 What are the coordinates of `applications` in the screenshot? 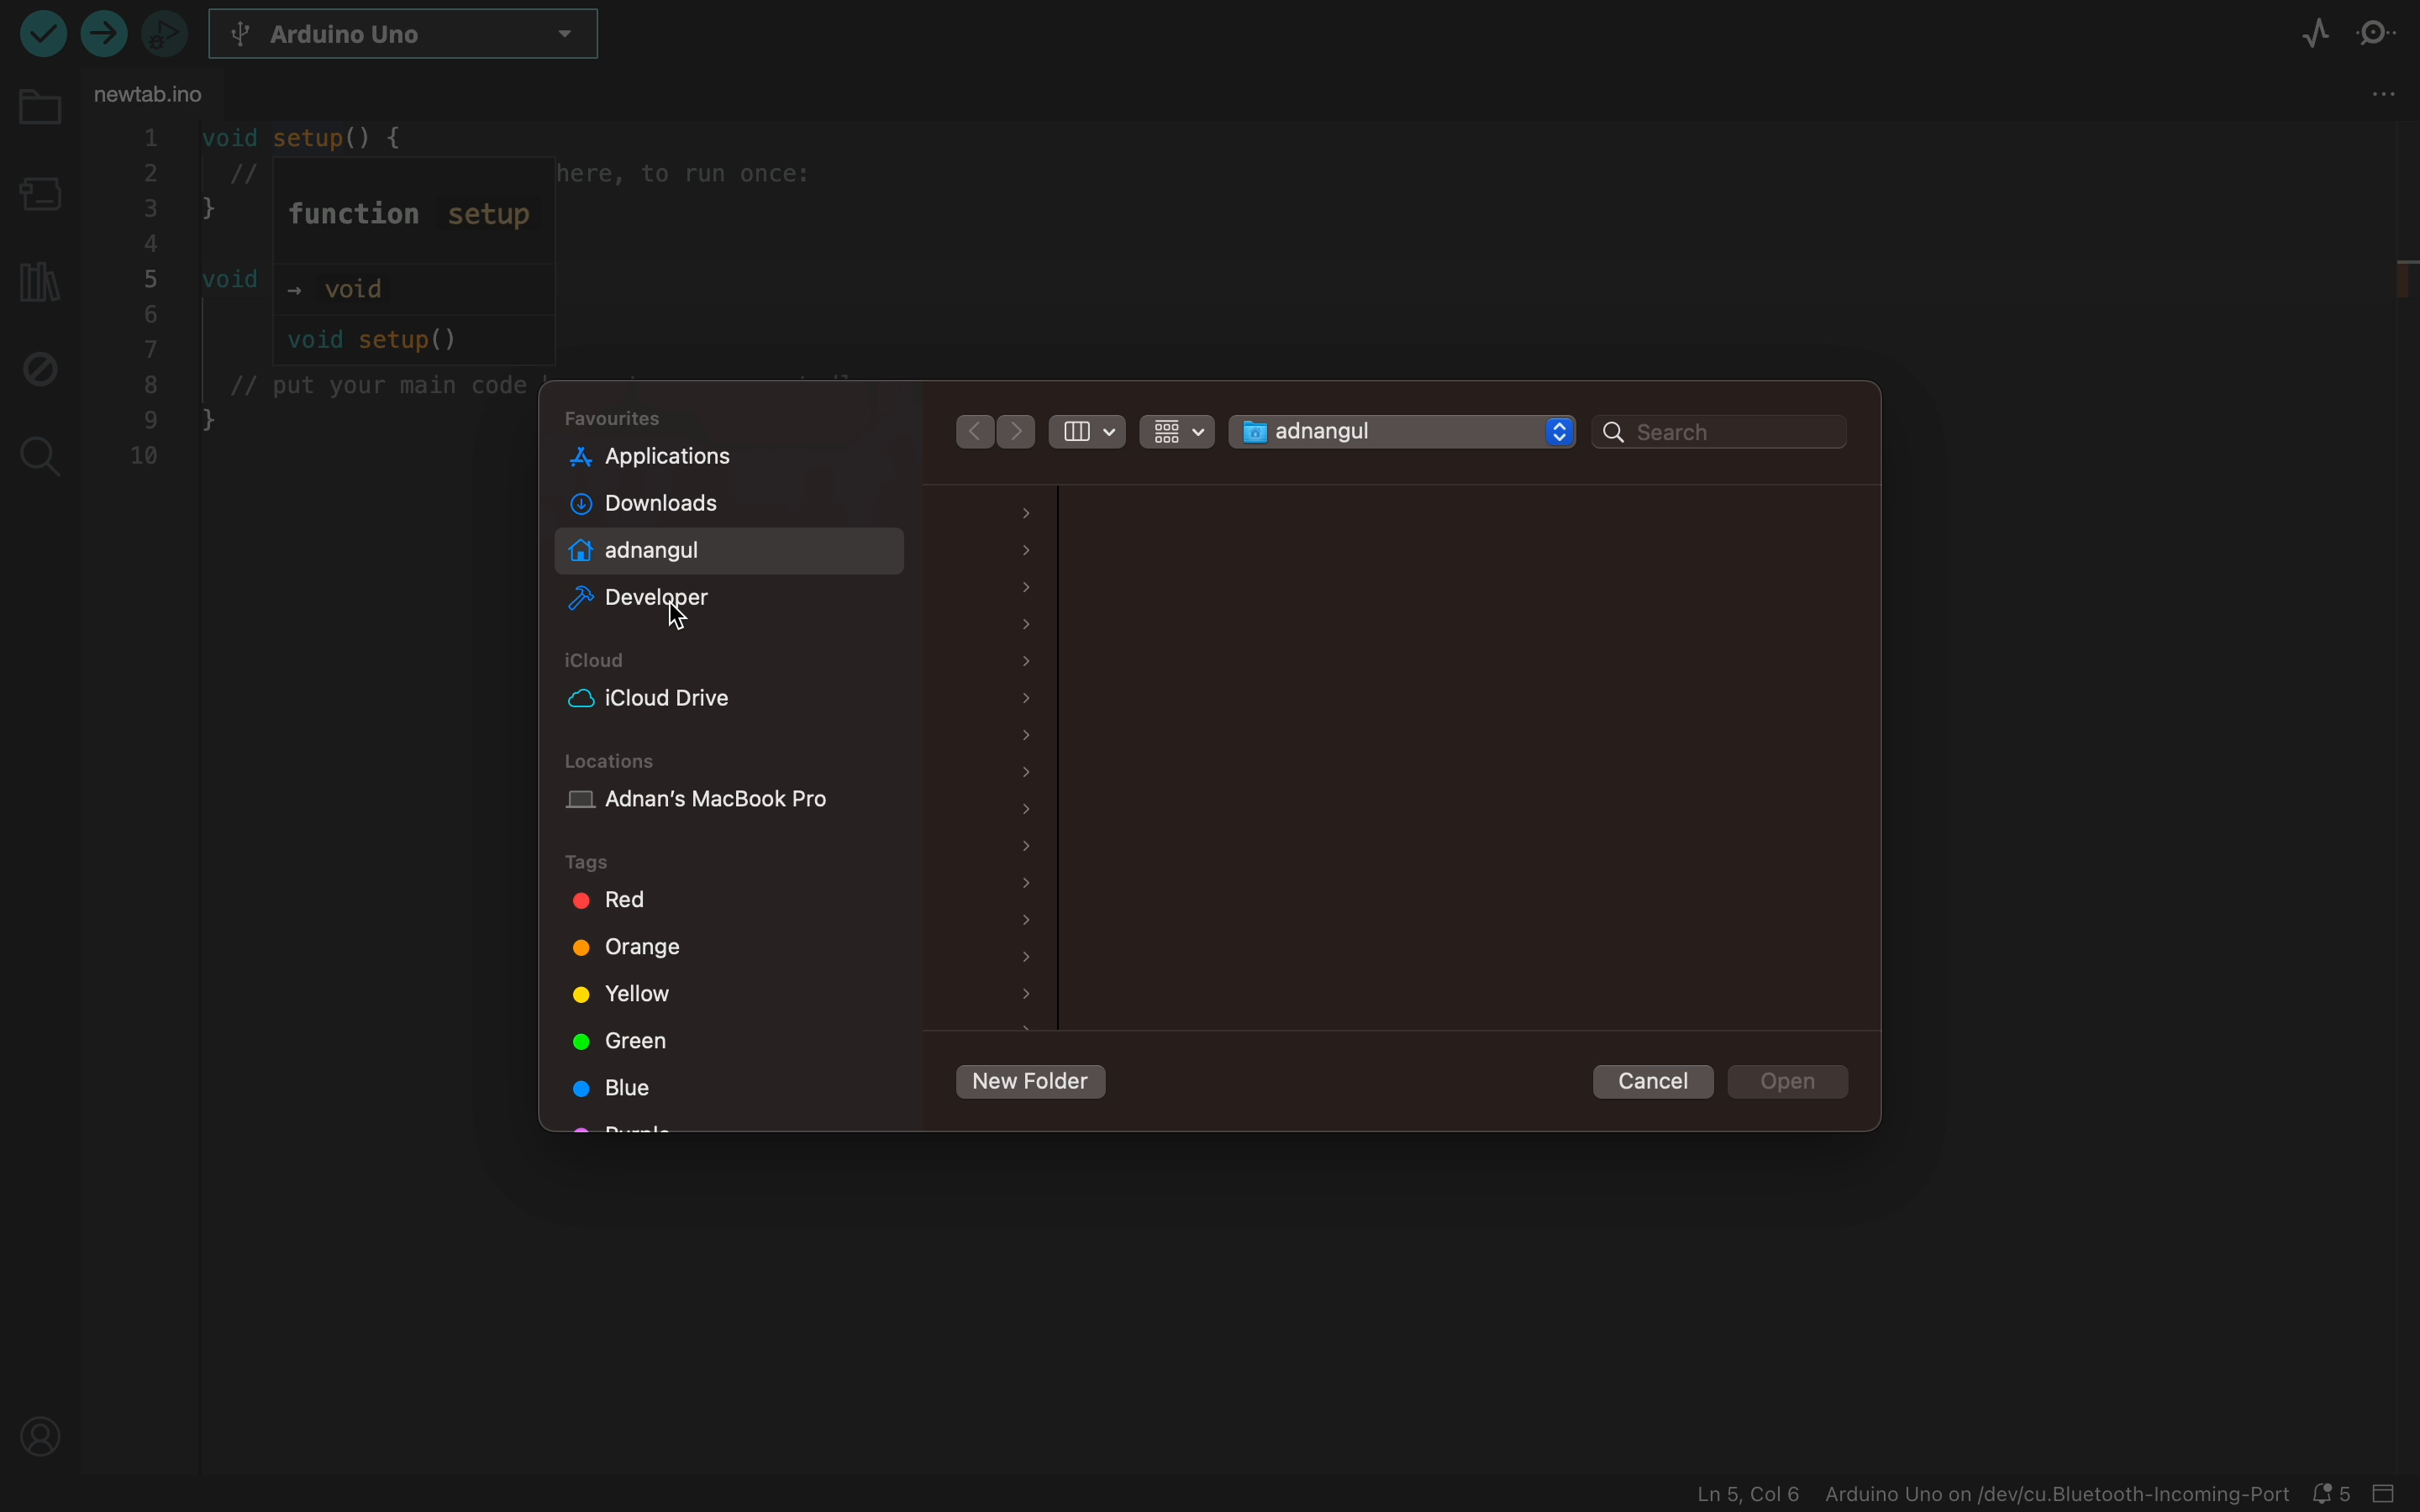 It's located at (697, 456).